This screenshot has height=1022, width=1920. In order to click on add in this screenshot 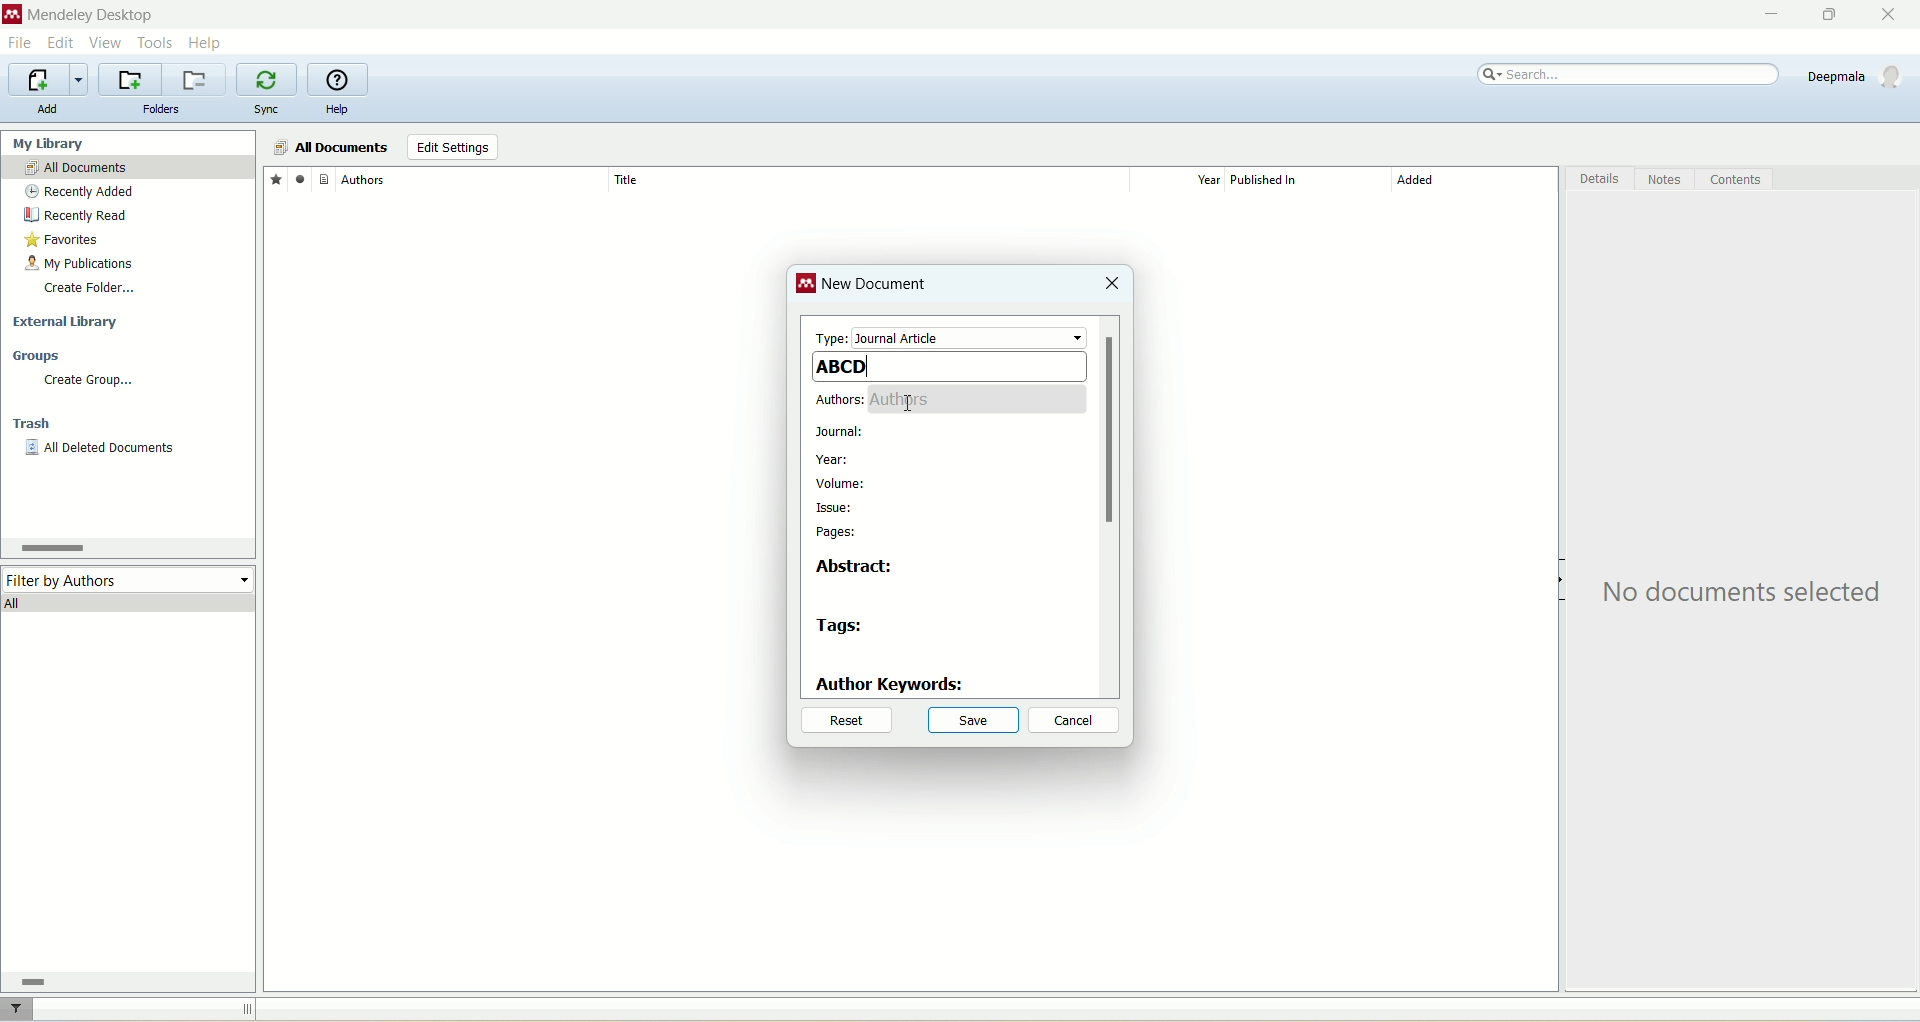, I will do `click(47, 109)`.